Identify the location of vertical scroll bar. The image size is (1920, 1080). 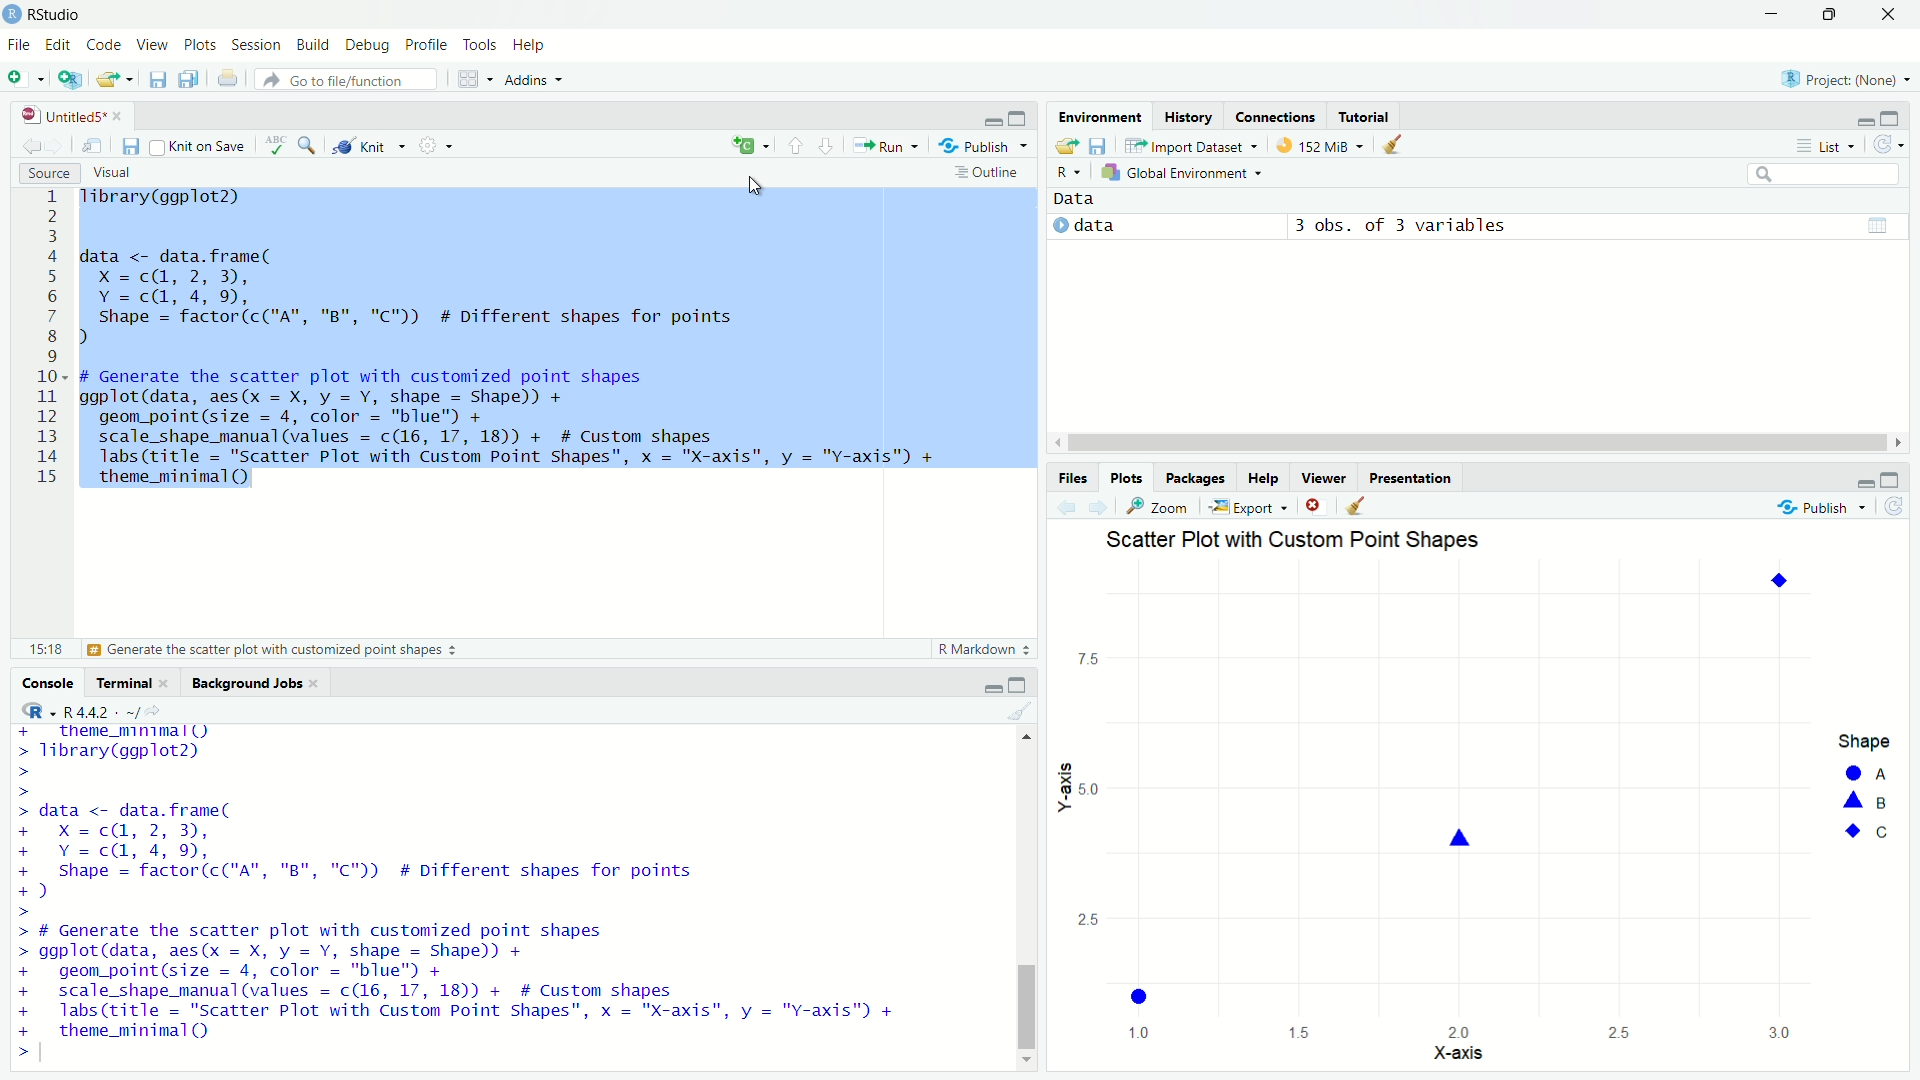
(1027, 900).